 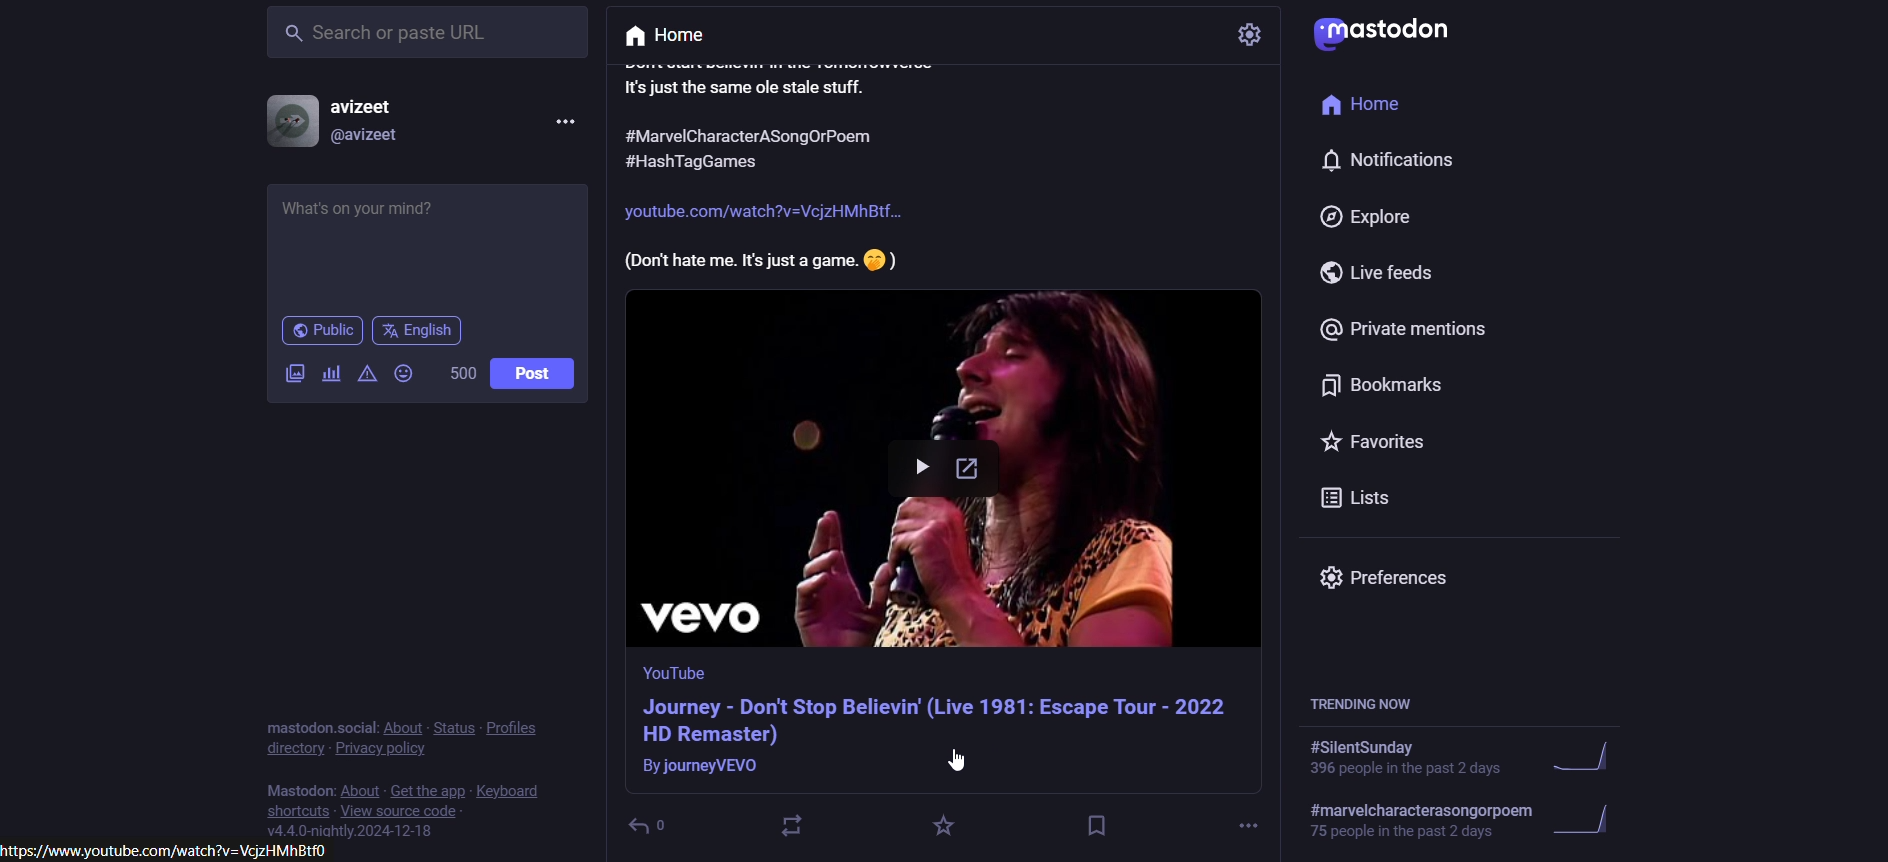 I want to click on privacy polivy, so click(x=388, y=749).